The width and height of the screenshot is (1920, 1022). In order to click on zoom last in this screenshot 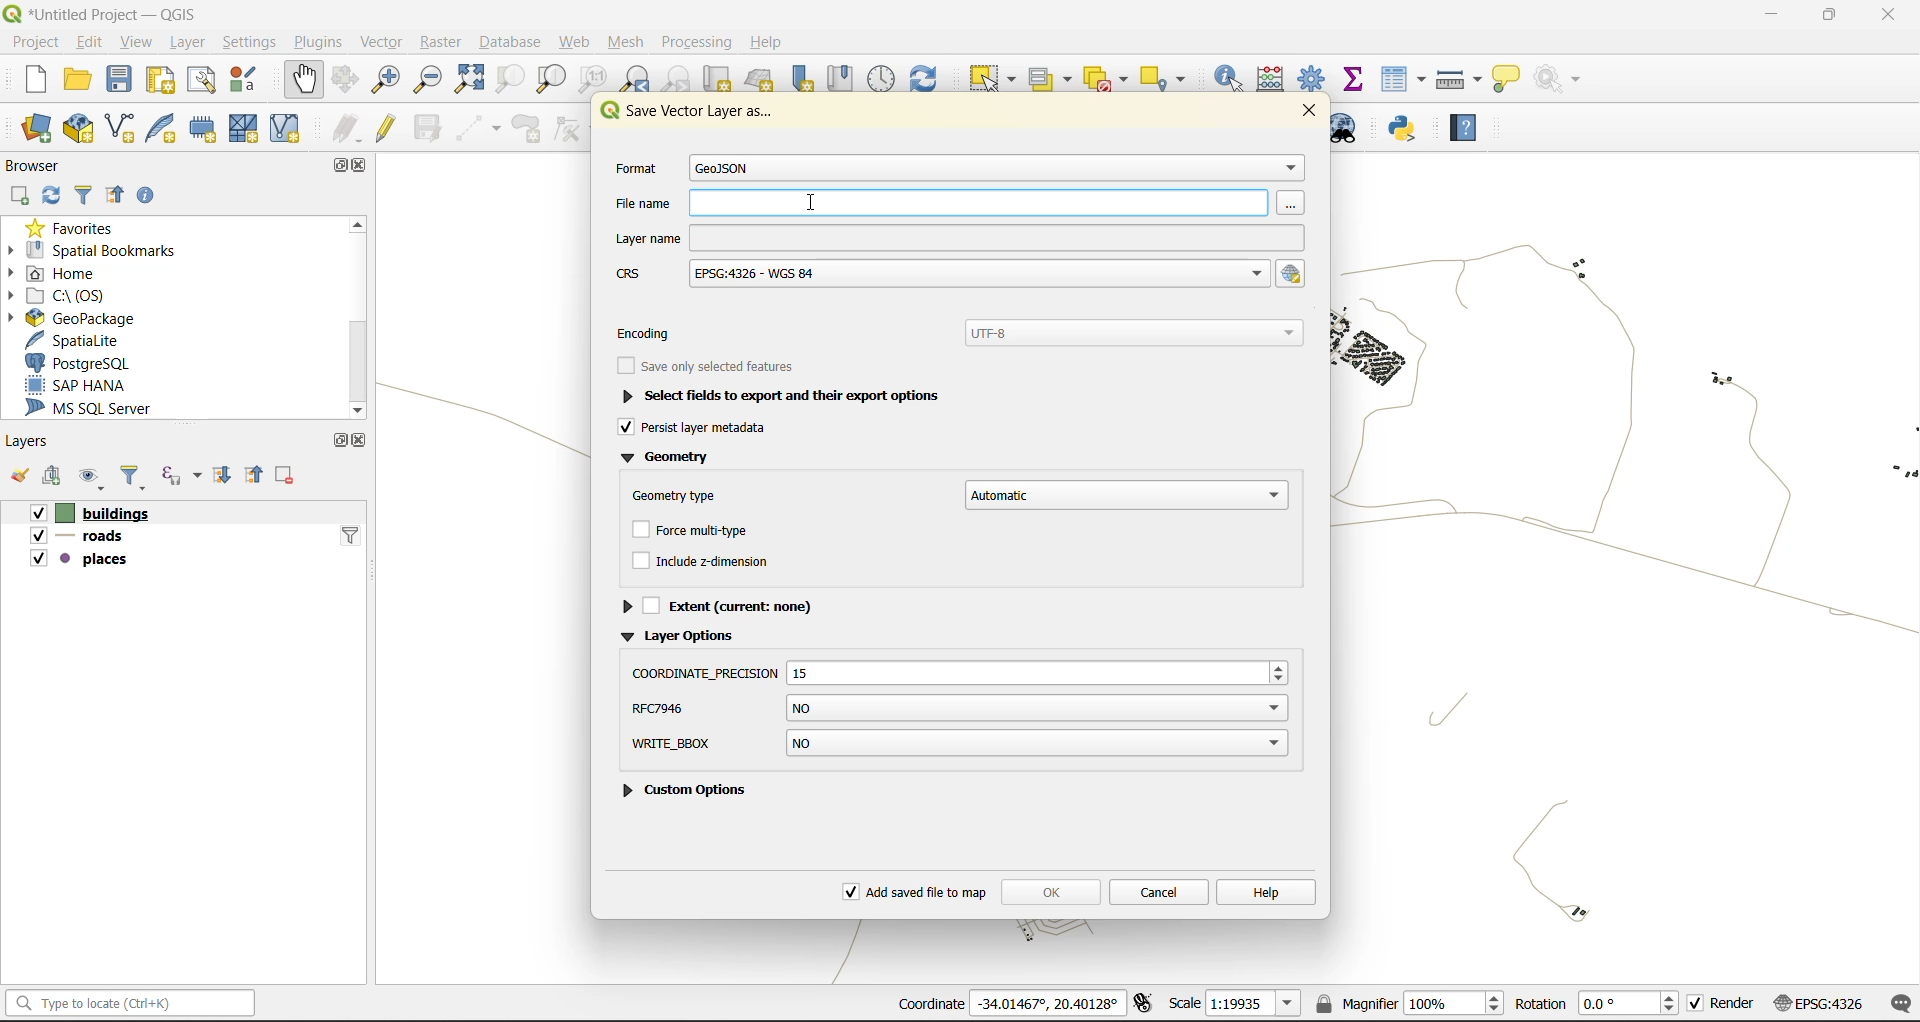, I will do `click(638, 77)`.